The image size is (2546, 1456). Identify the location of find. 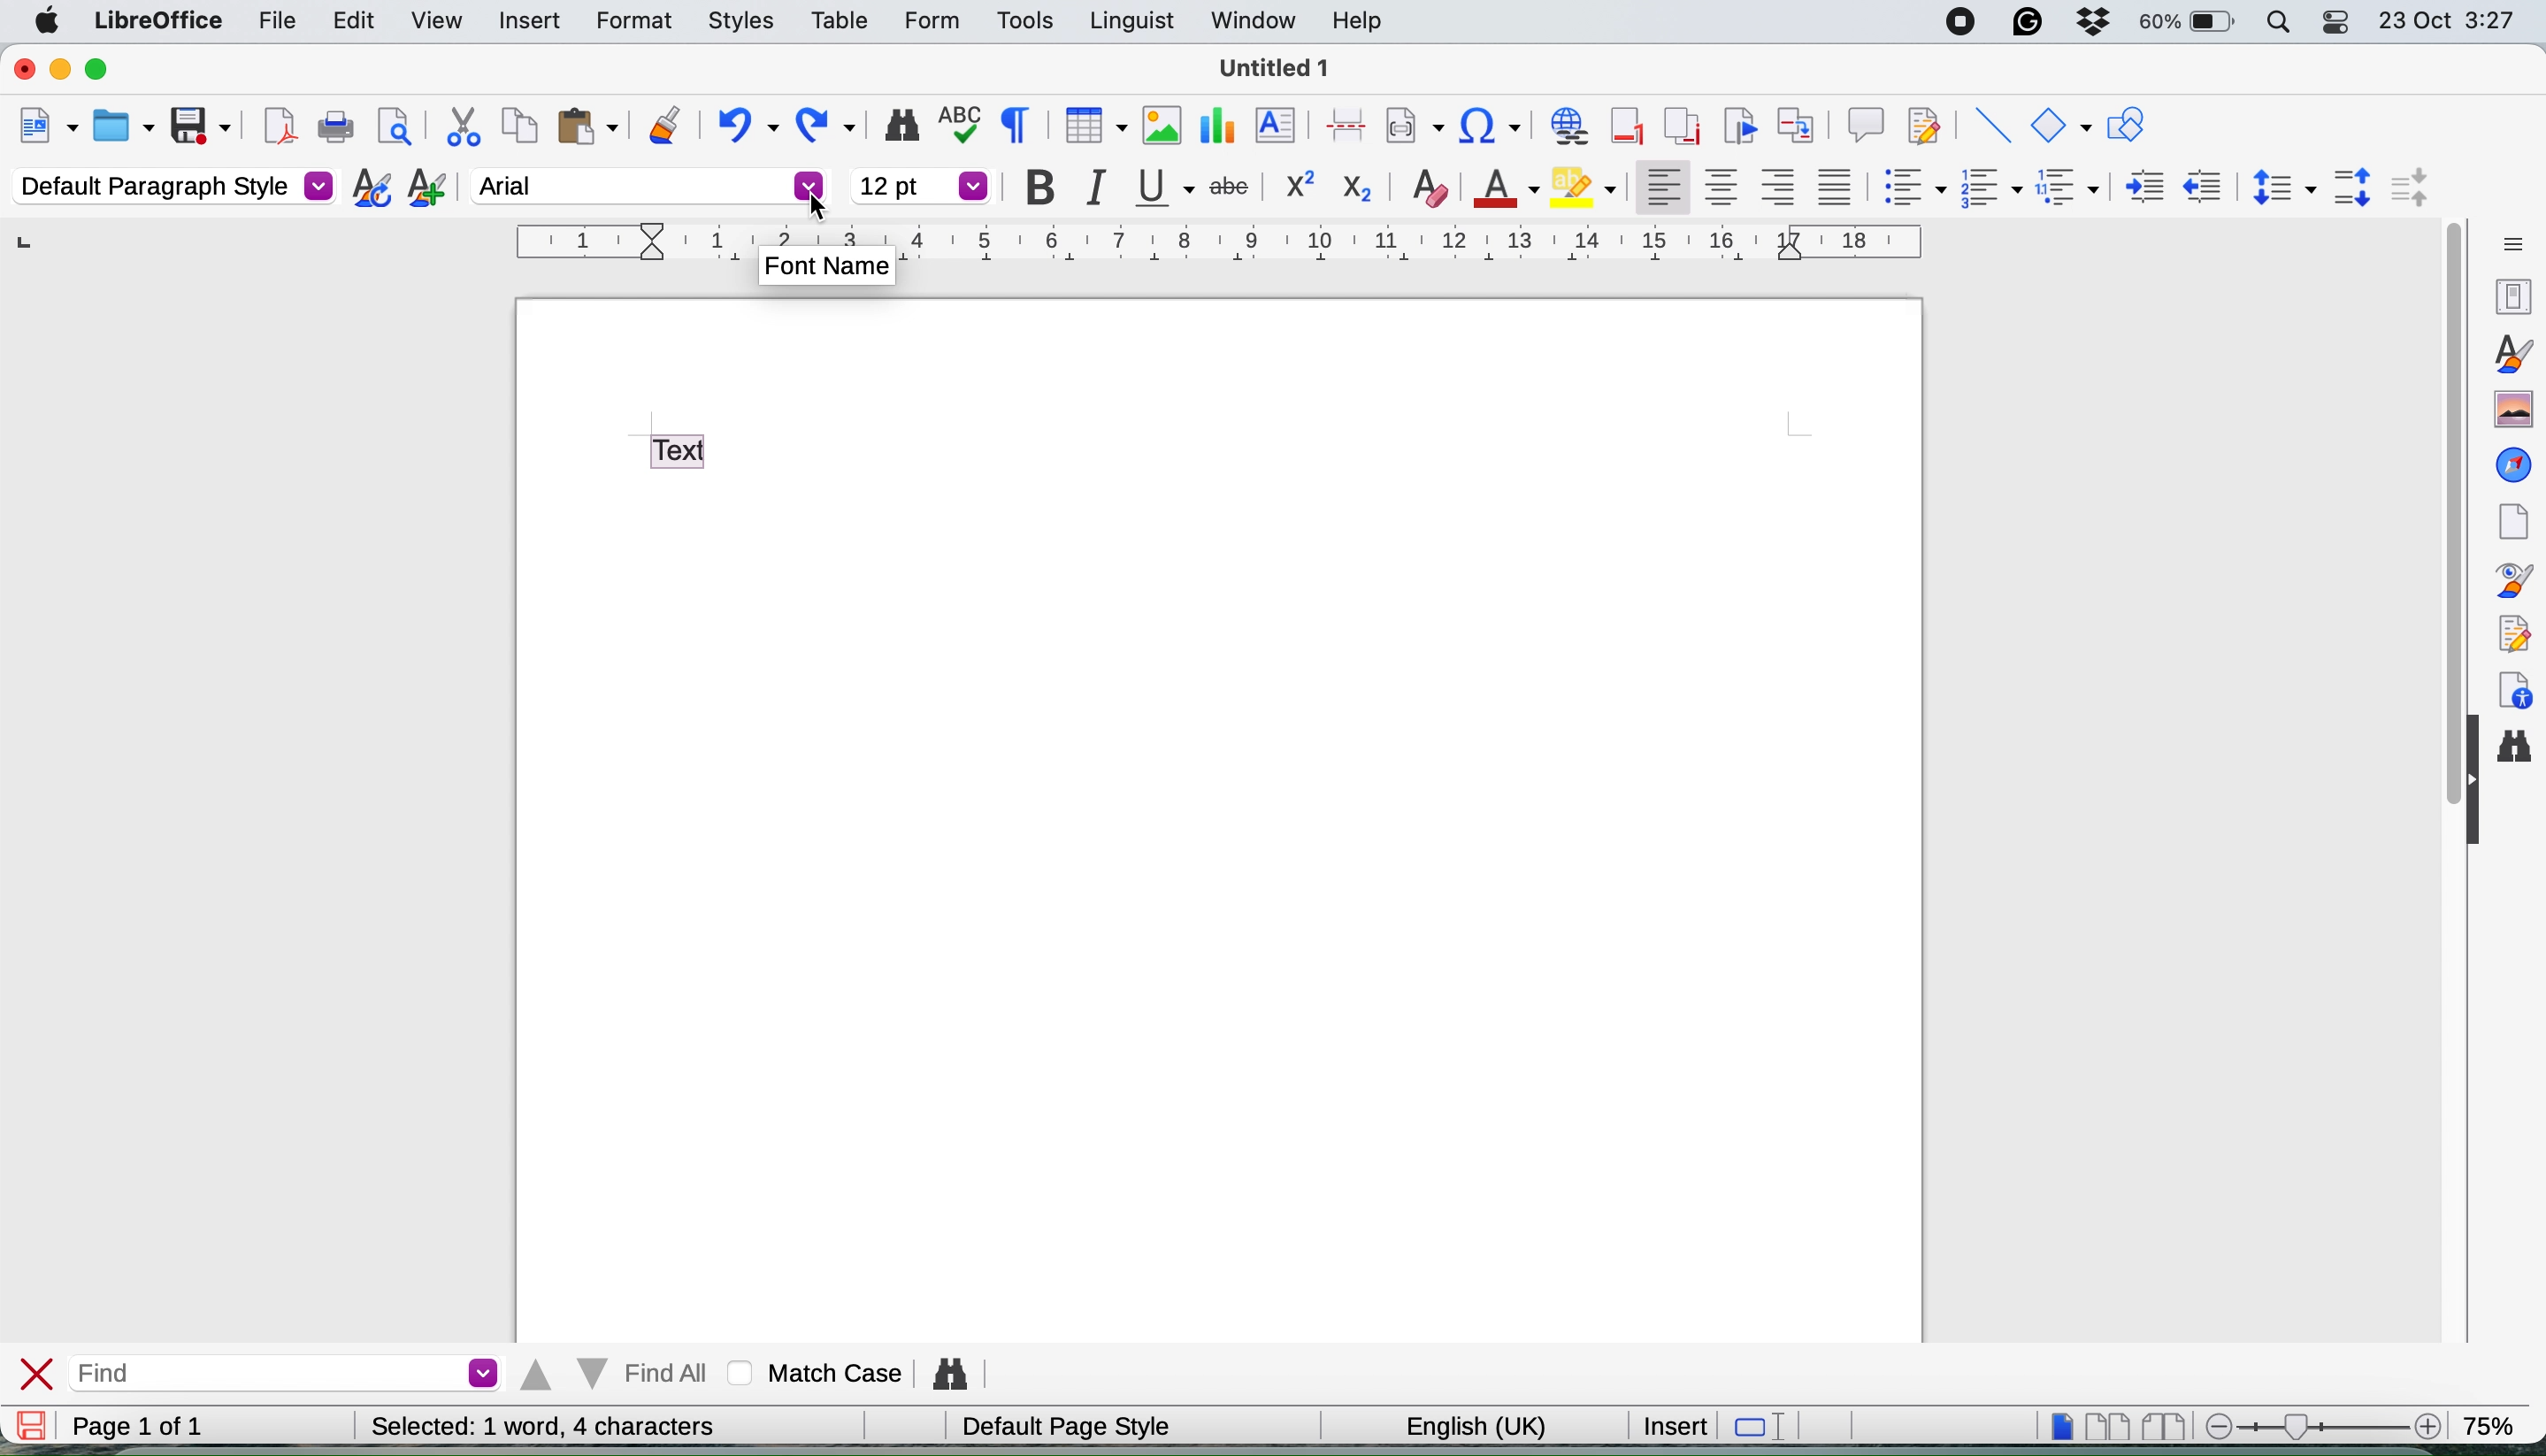
(284, 1371).